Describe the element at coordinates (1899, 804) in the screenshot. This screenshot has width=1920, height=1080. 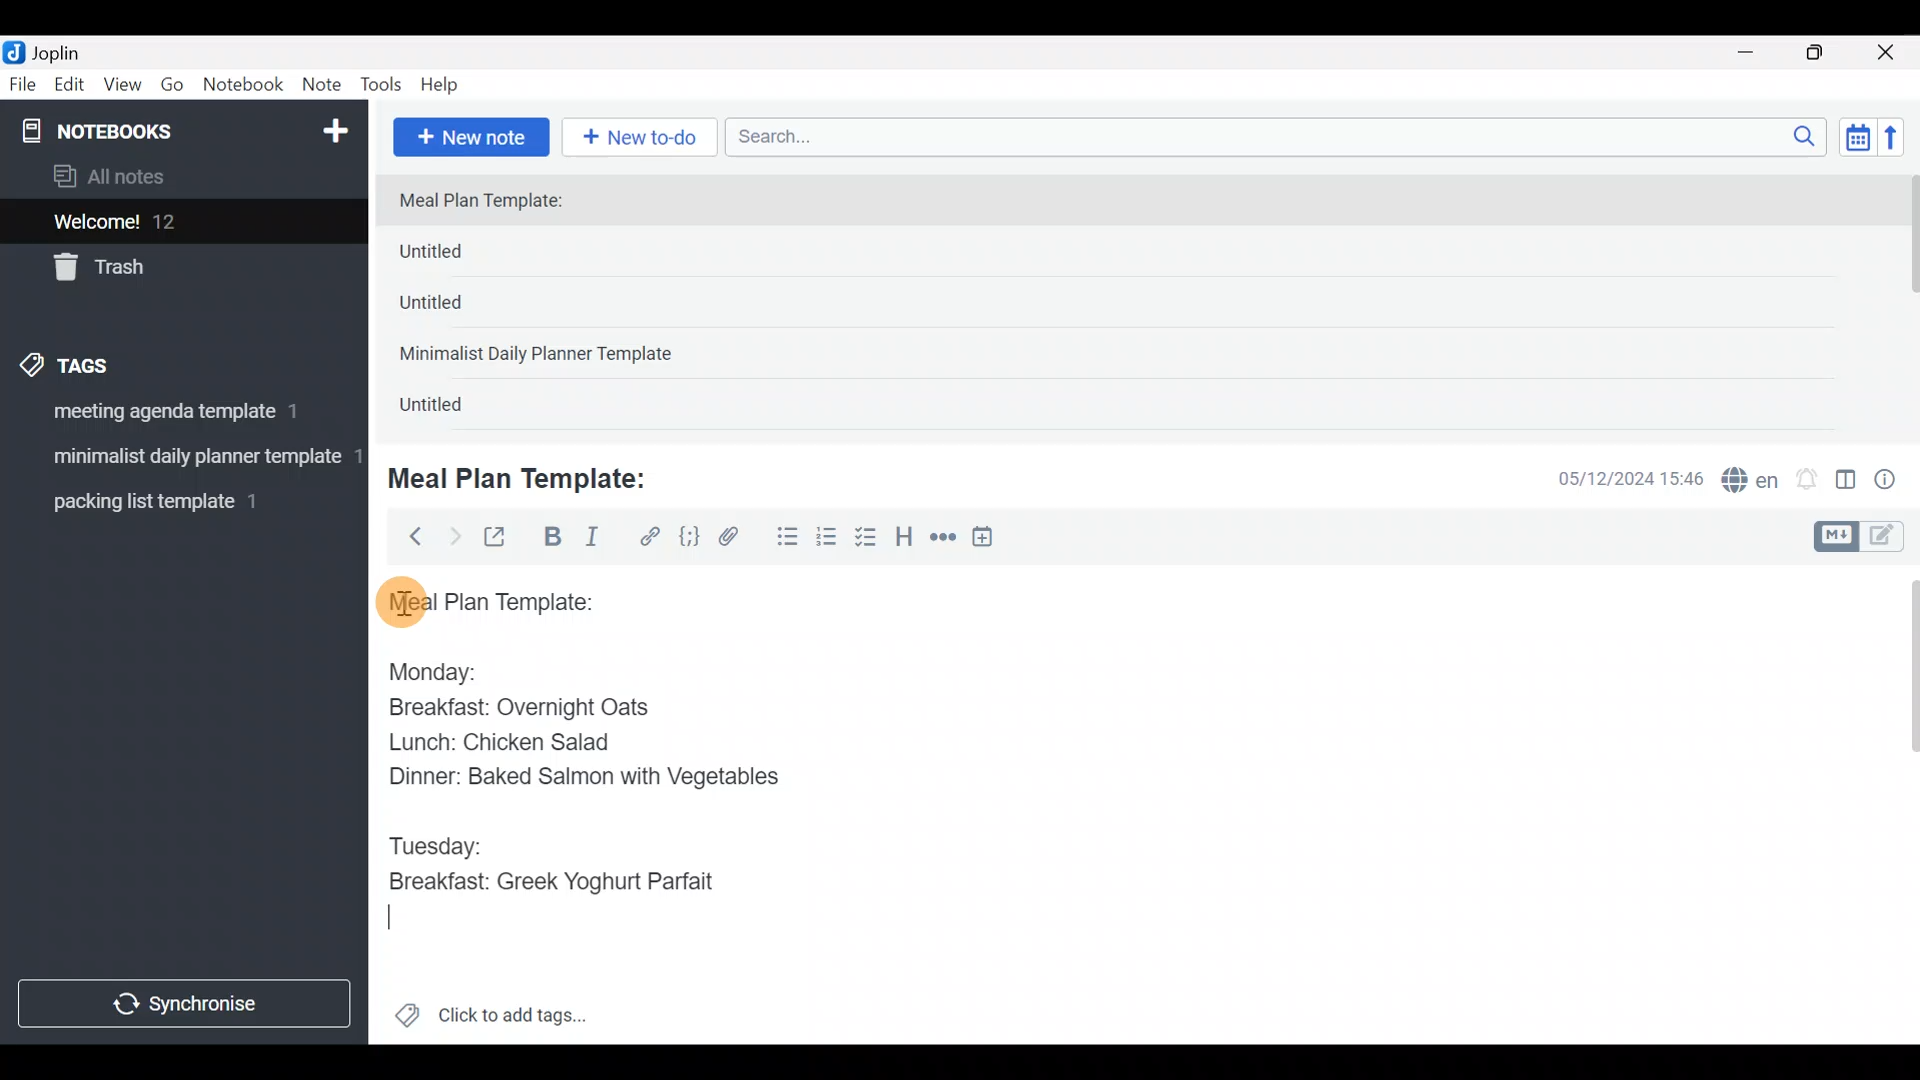
I see `Scroll bar` at that location.